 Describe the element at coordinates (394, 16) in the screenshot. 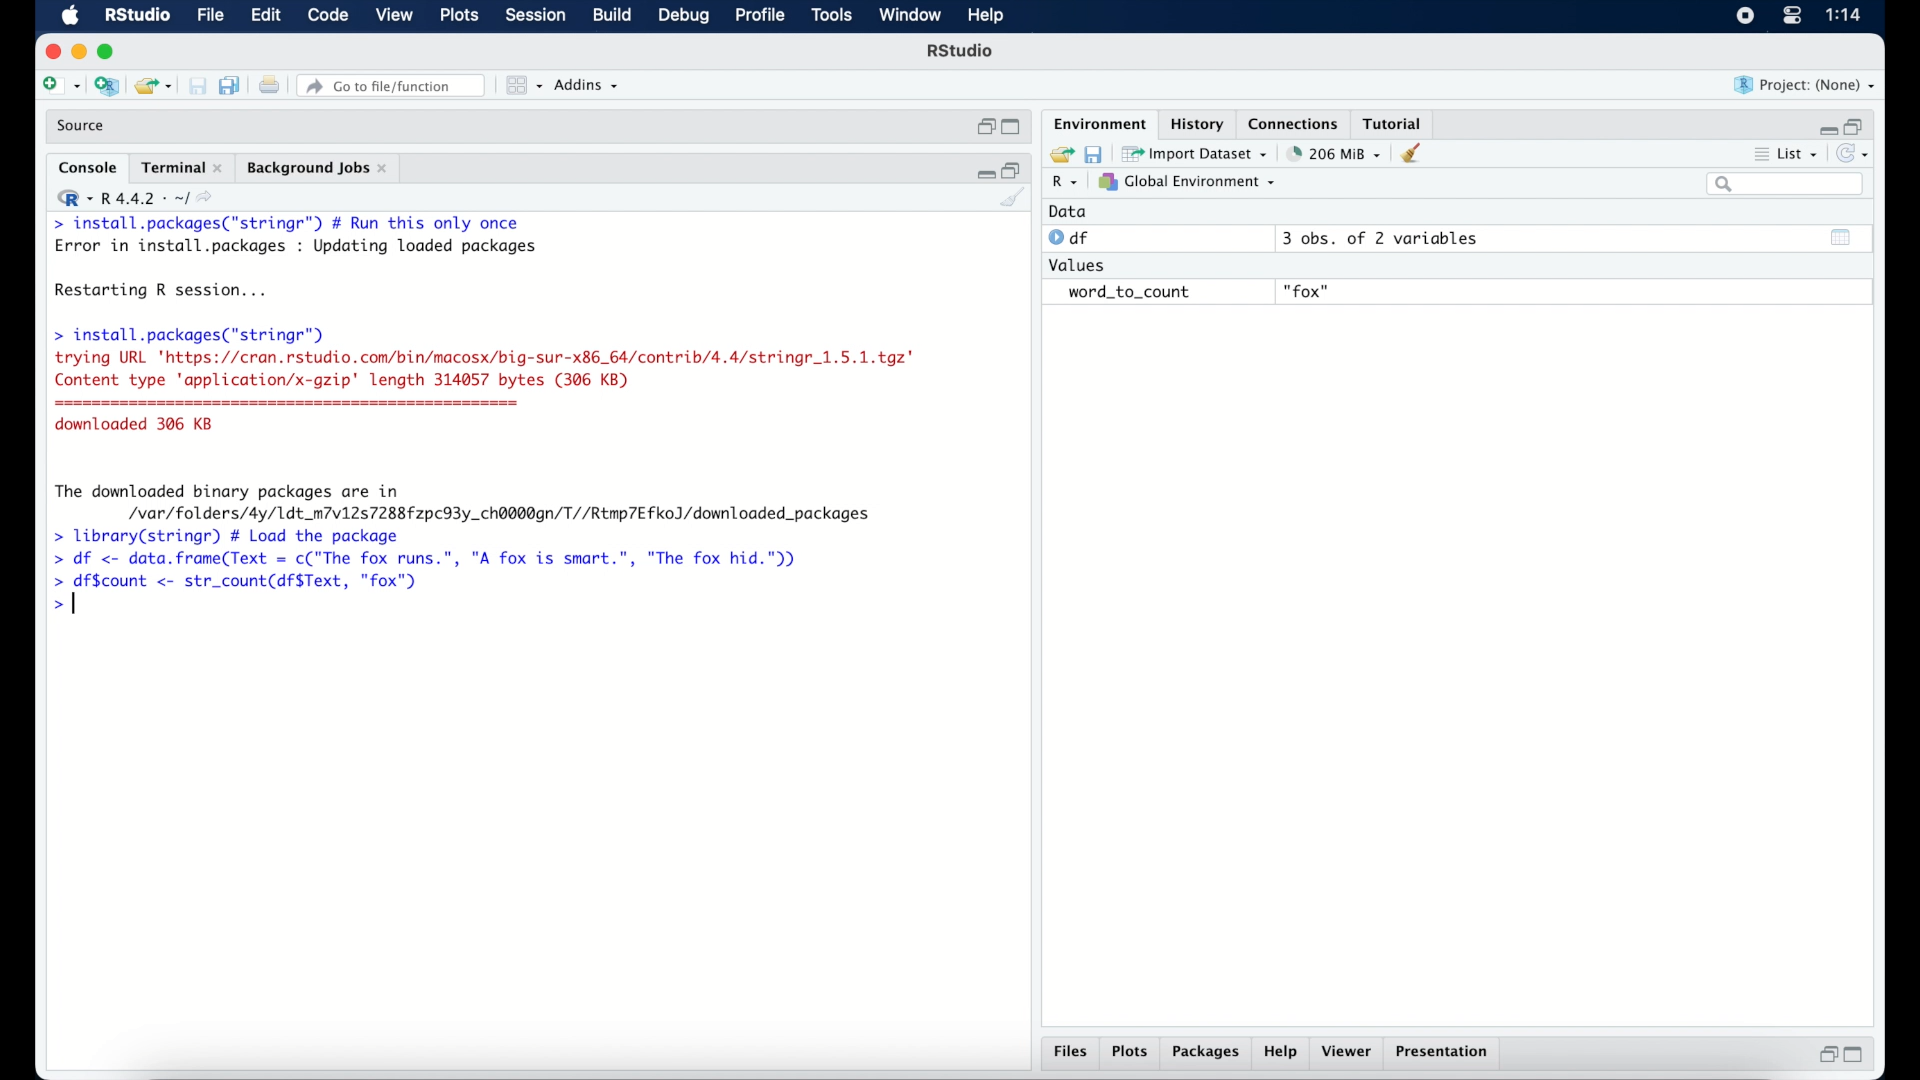

I see `view` at that location.